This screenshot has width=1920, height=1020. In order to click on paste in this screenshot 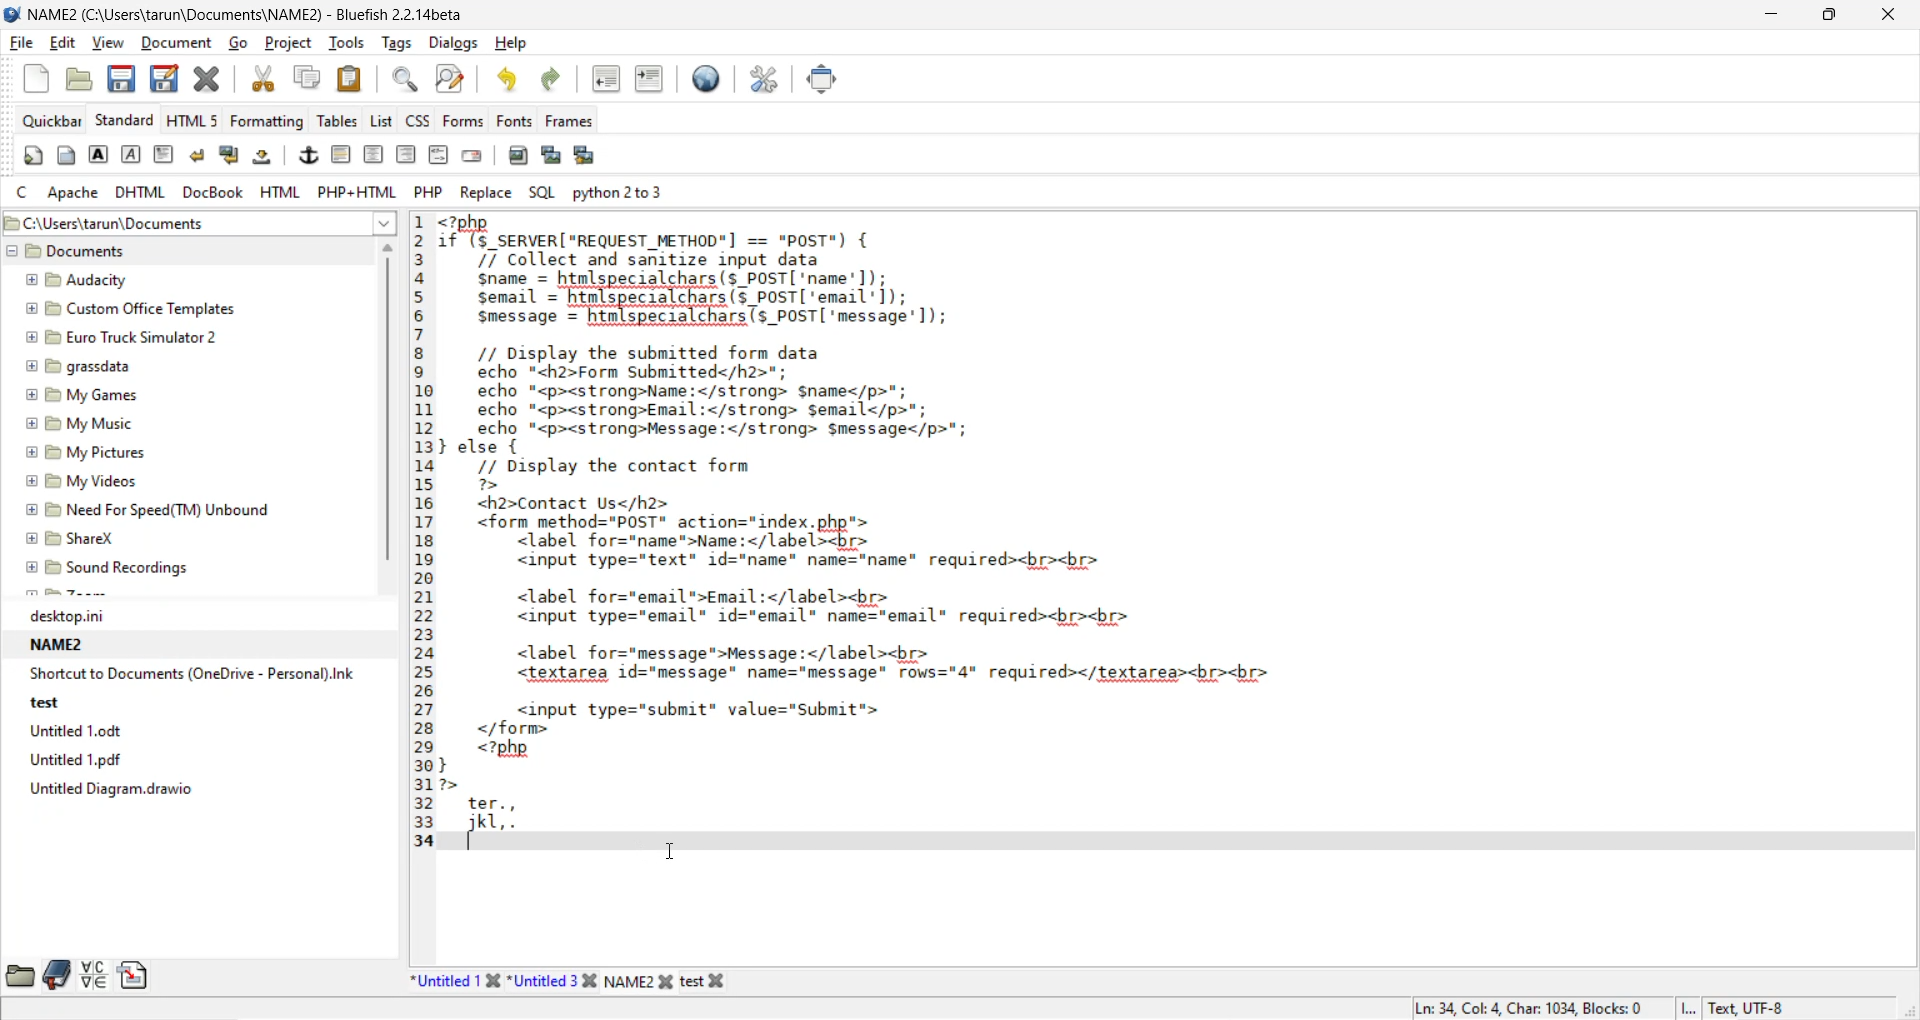, I will do `click(351, 78)`.